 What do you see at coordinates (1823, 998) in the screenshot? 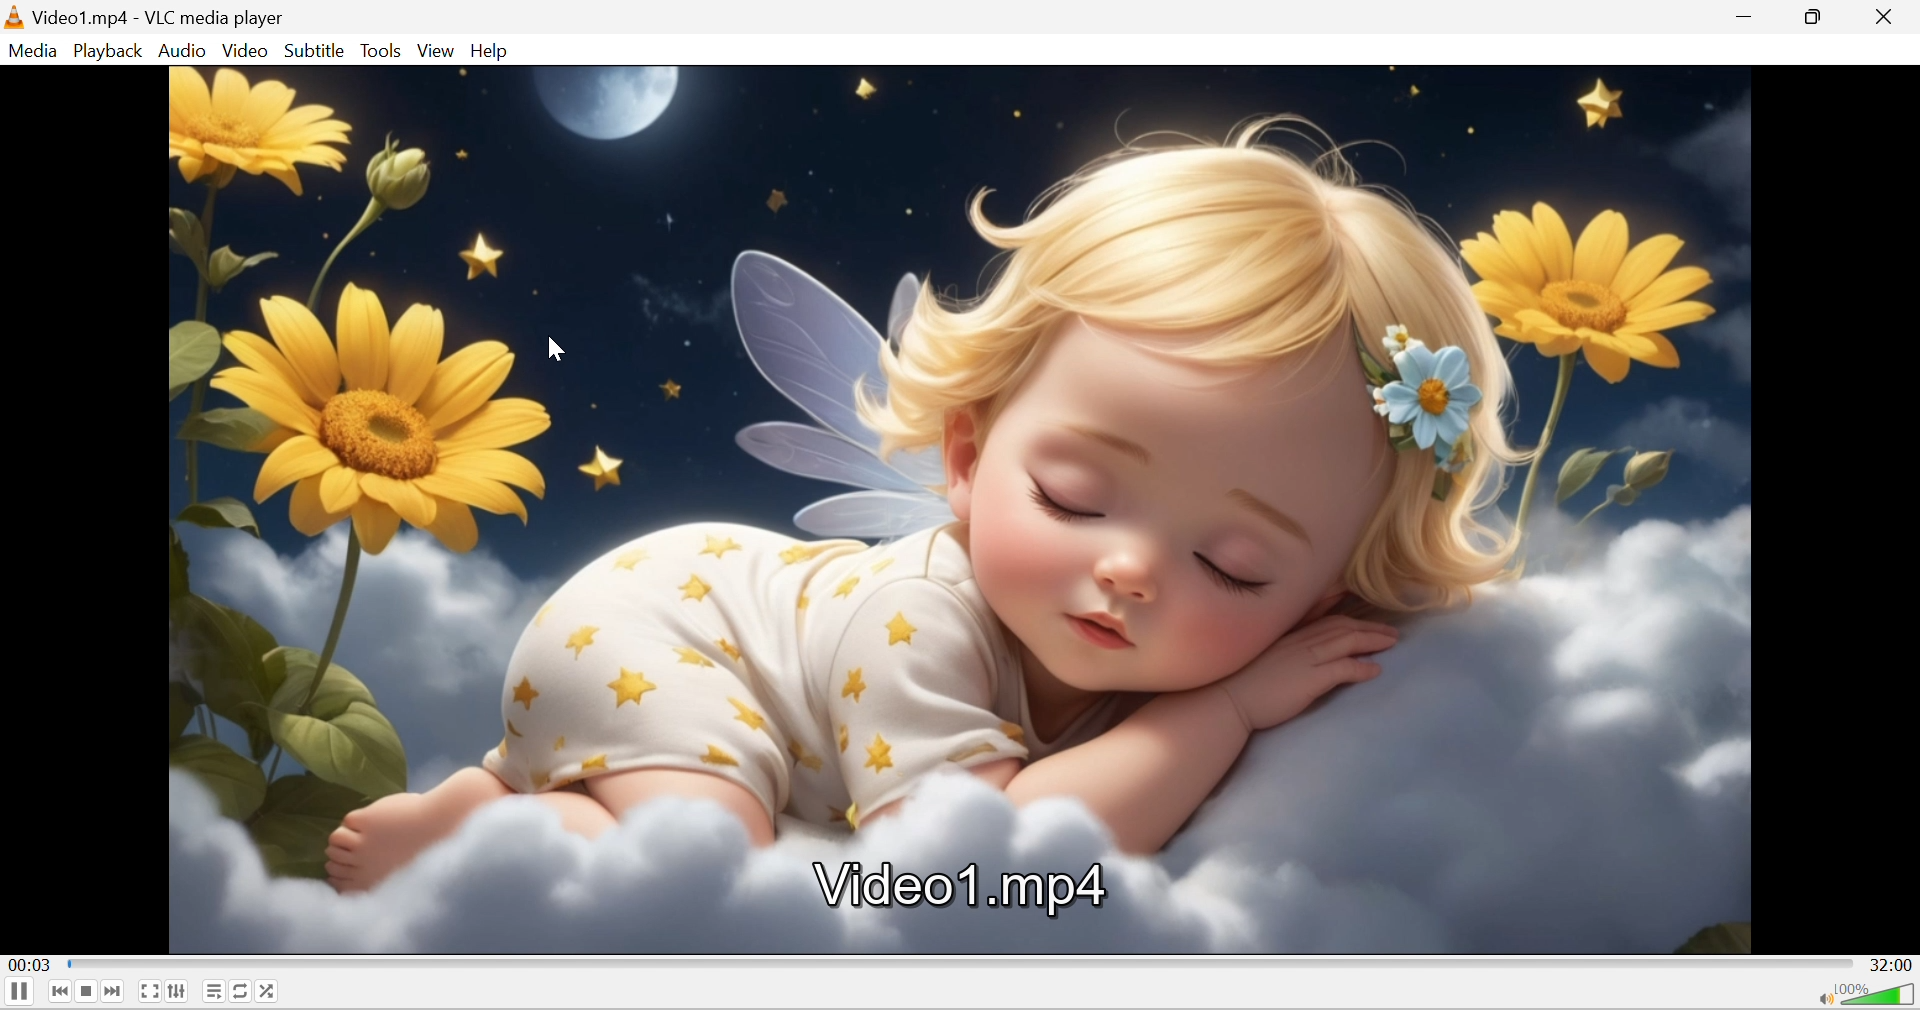
I see `Mute/unmute` at bounding box center [1823, 998].